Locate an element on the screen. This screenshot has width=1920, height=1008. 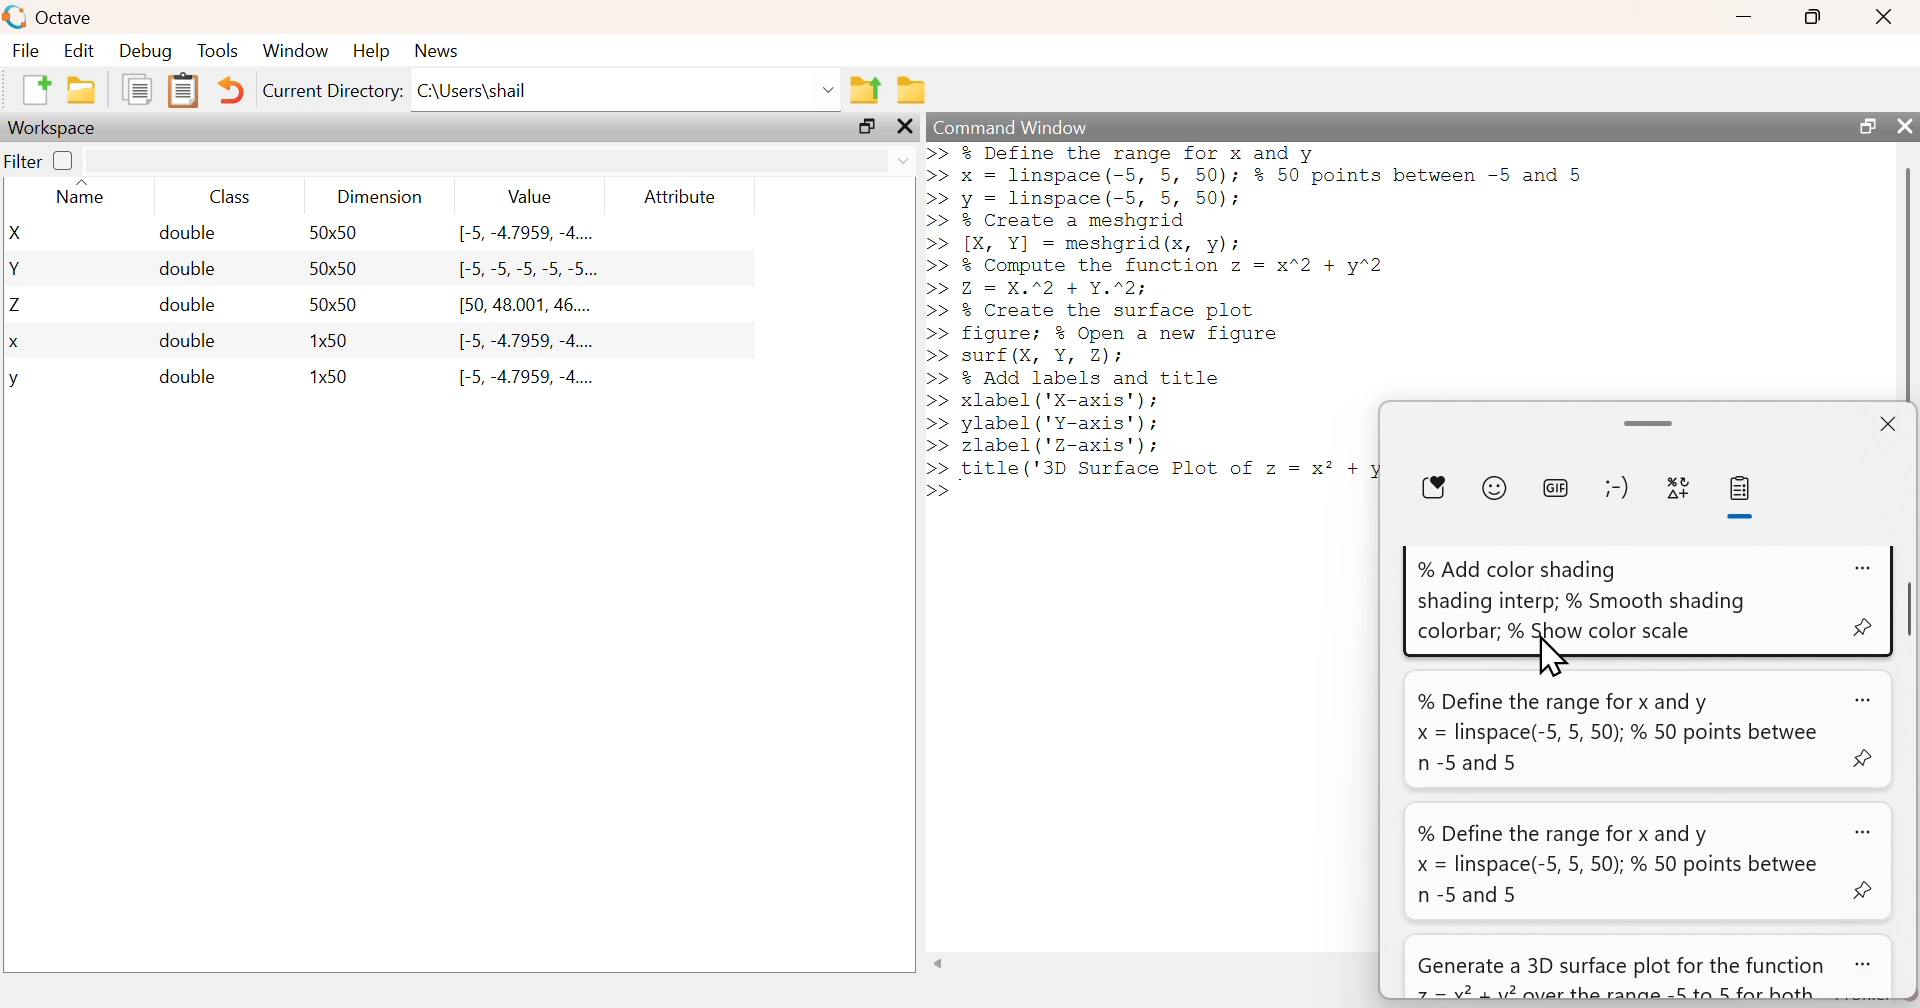
50x50 is located at coordinates (334, 267).